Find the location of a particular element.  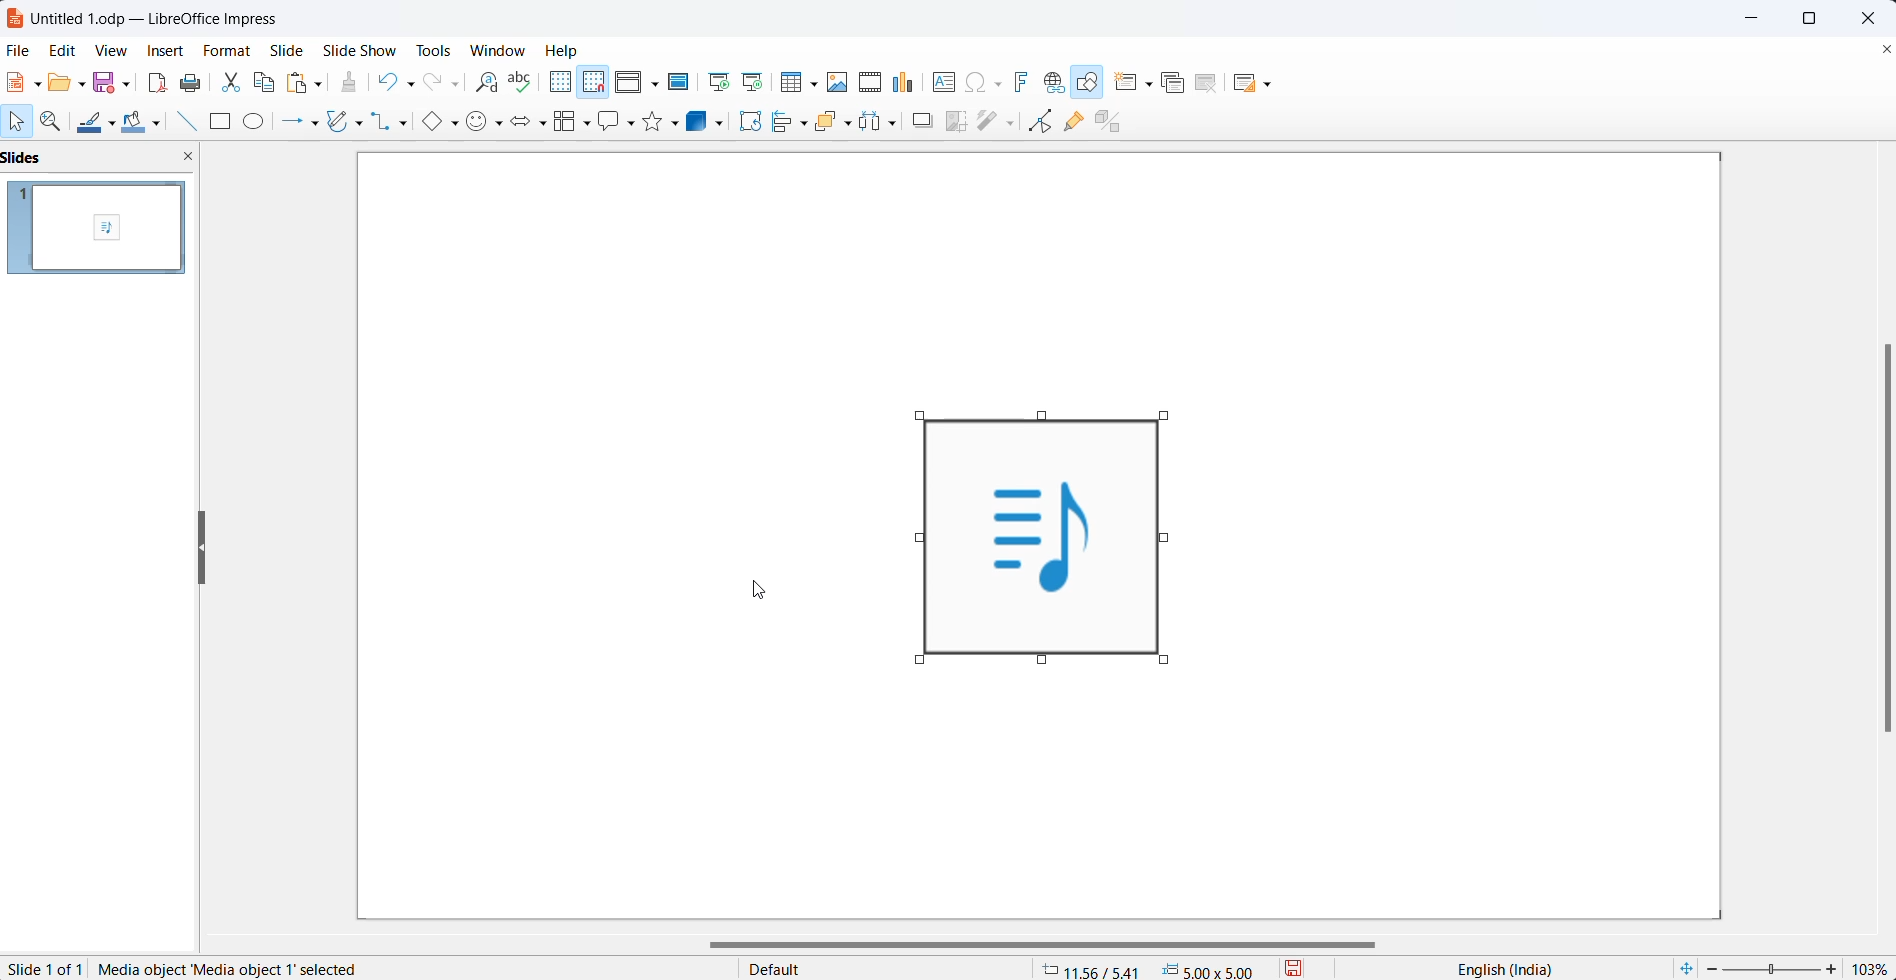

crop image is located at coordinates (954, 124).